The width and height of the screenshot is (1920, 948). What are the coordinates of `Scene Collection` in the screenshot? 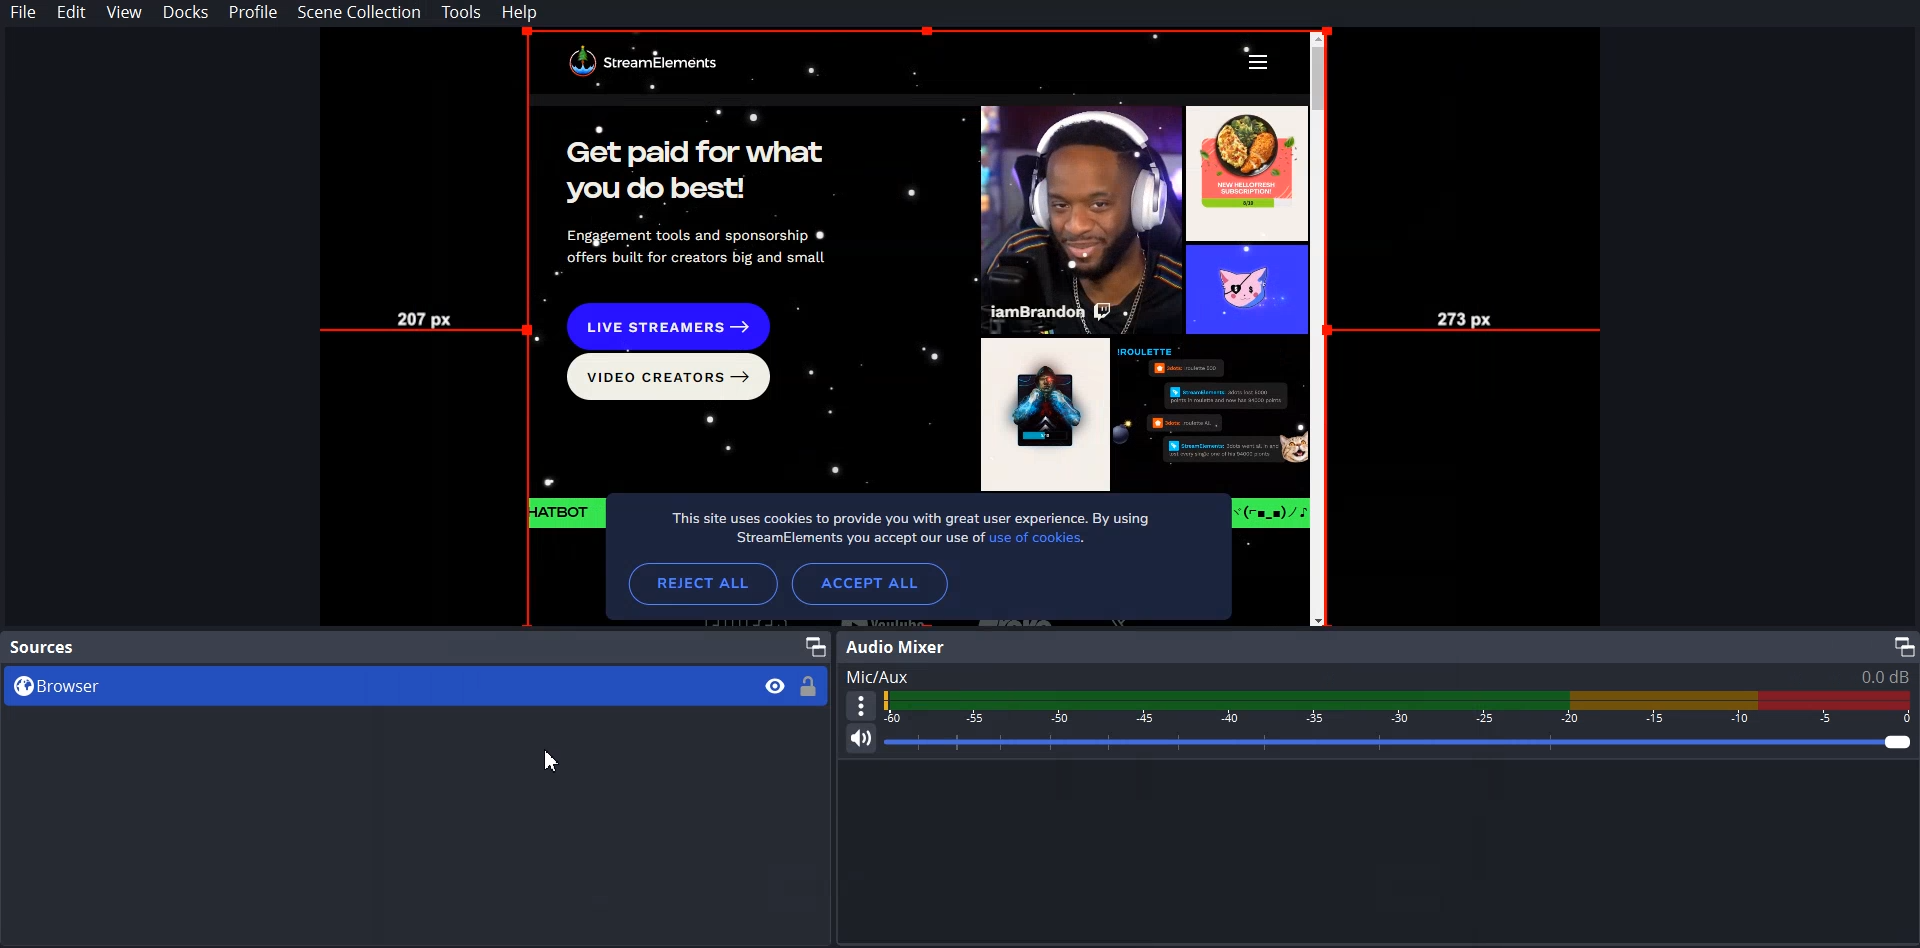 It's located at (360, 13).